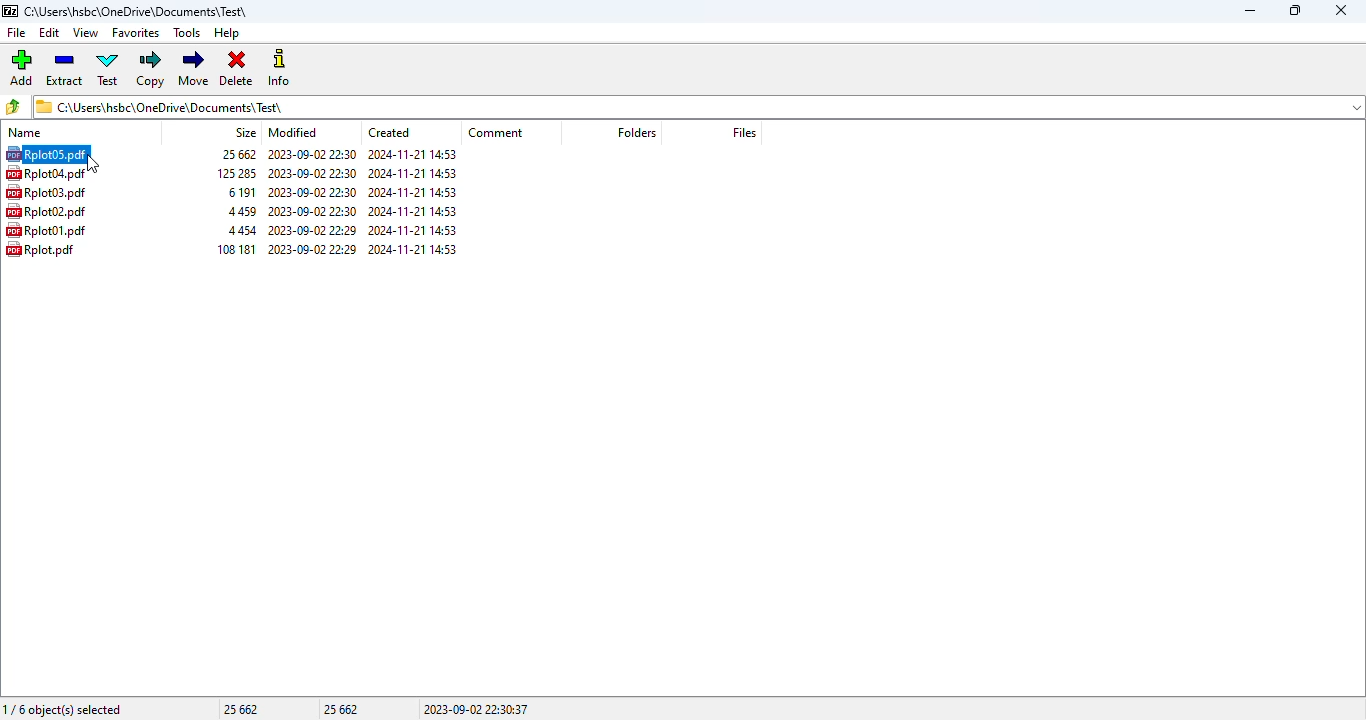 The height and width of the screenshot is (720, 1366). What do you see at coordinates (744, 132) in the screenshot?
I see `files` at bounding box center [744, 132].